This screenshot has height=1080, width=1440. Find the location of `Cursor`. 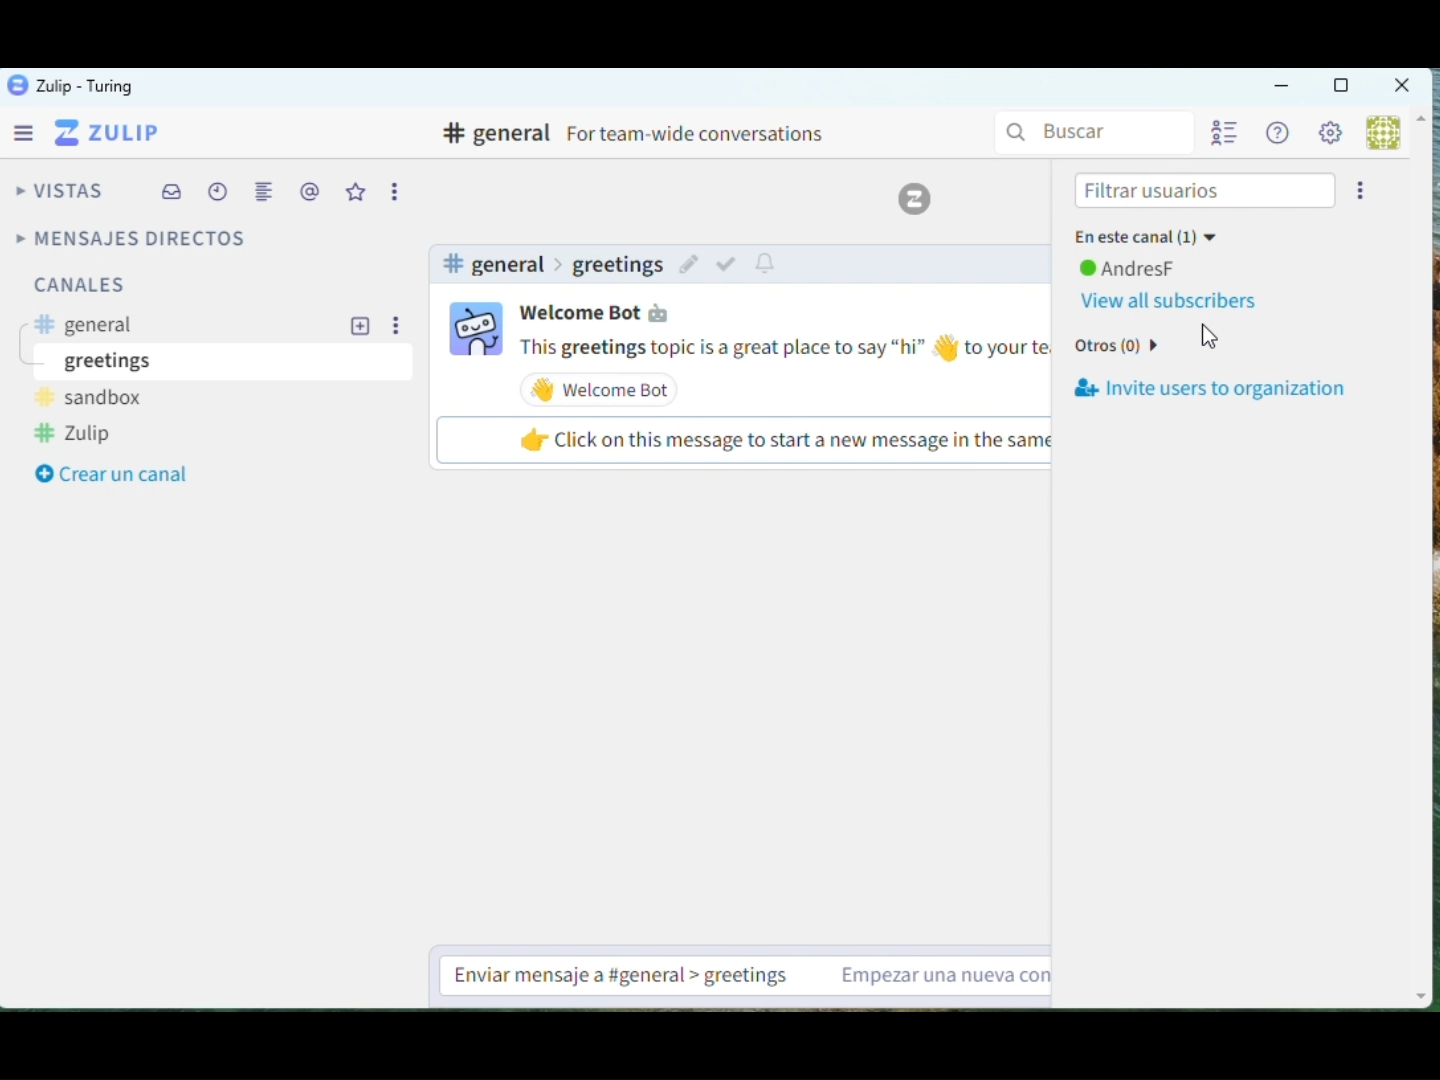

Cursor is located at coordinates (1211, 338).